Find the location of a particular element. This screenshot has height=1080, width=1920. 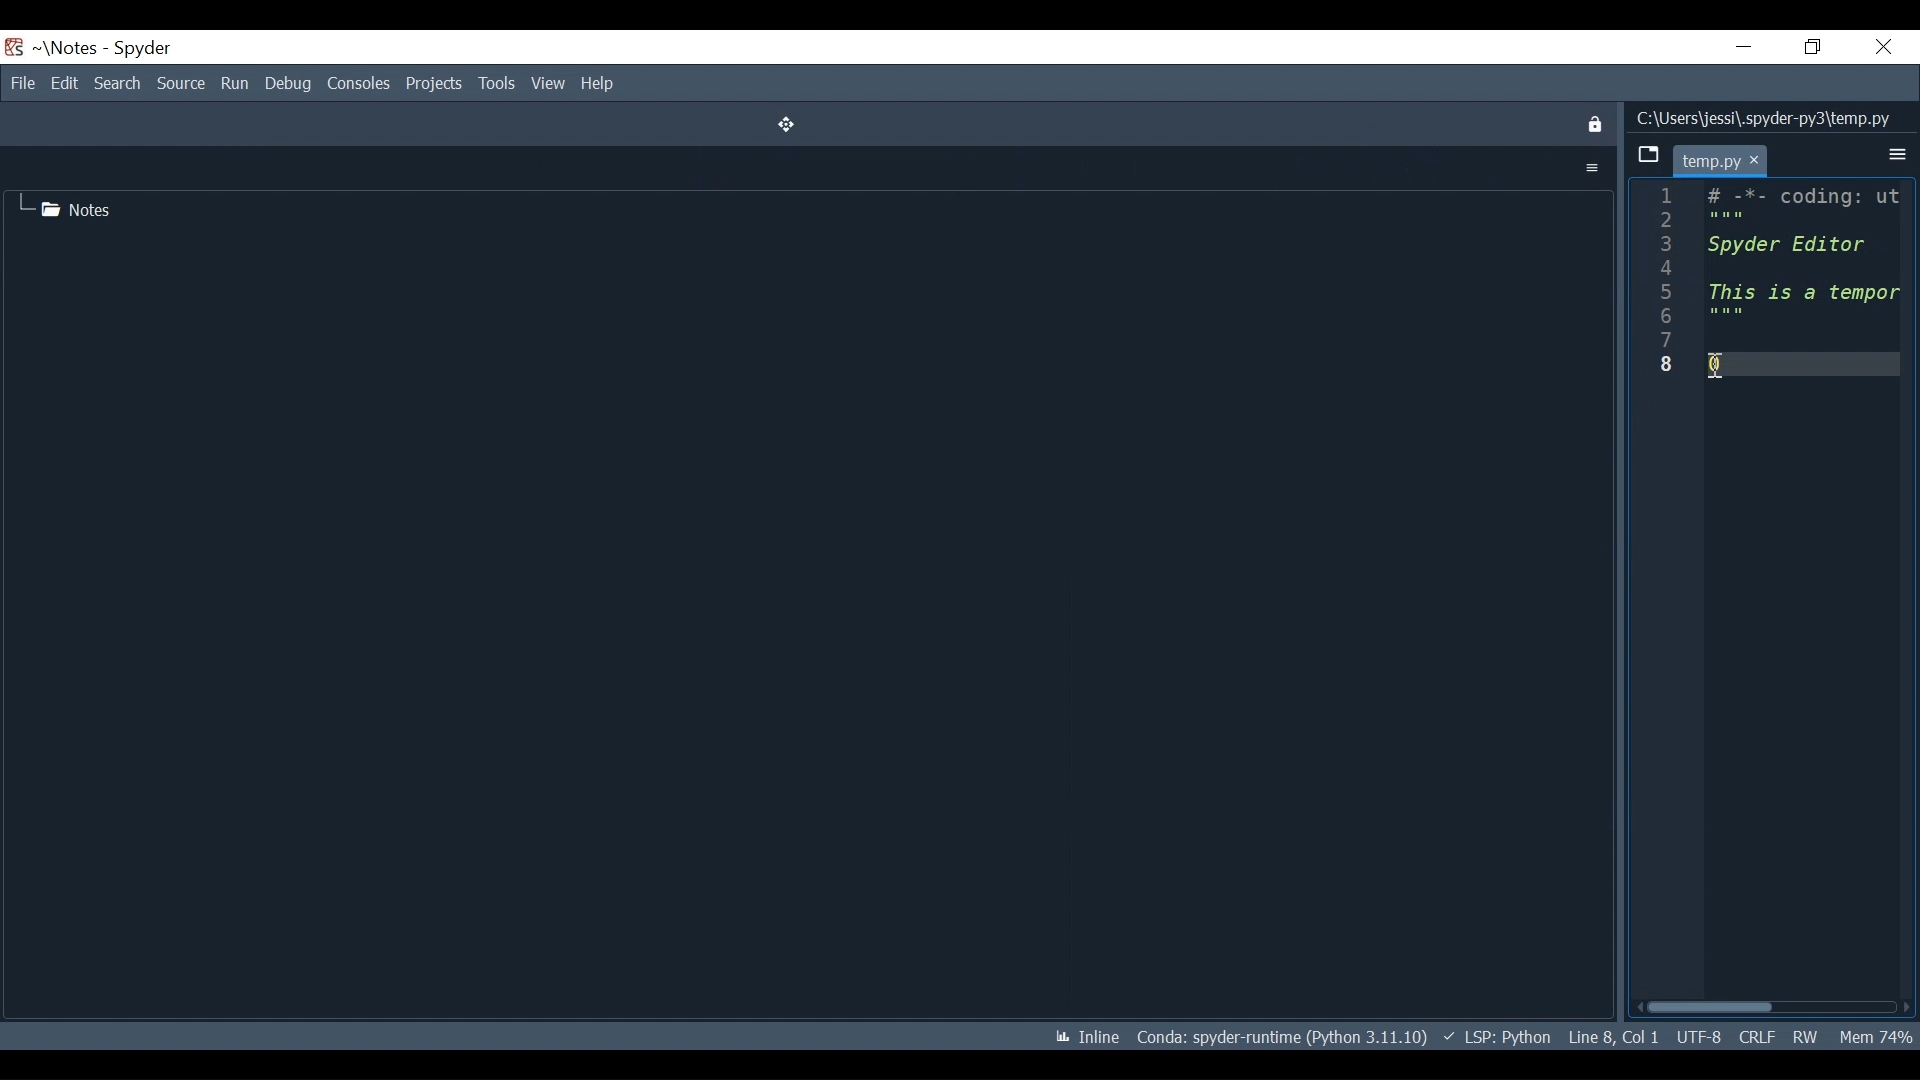

Close is located at coordinates (1592, 123).